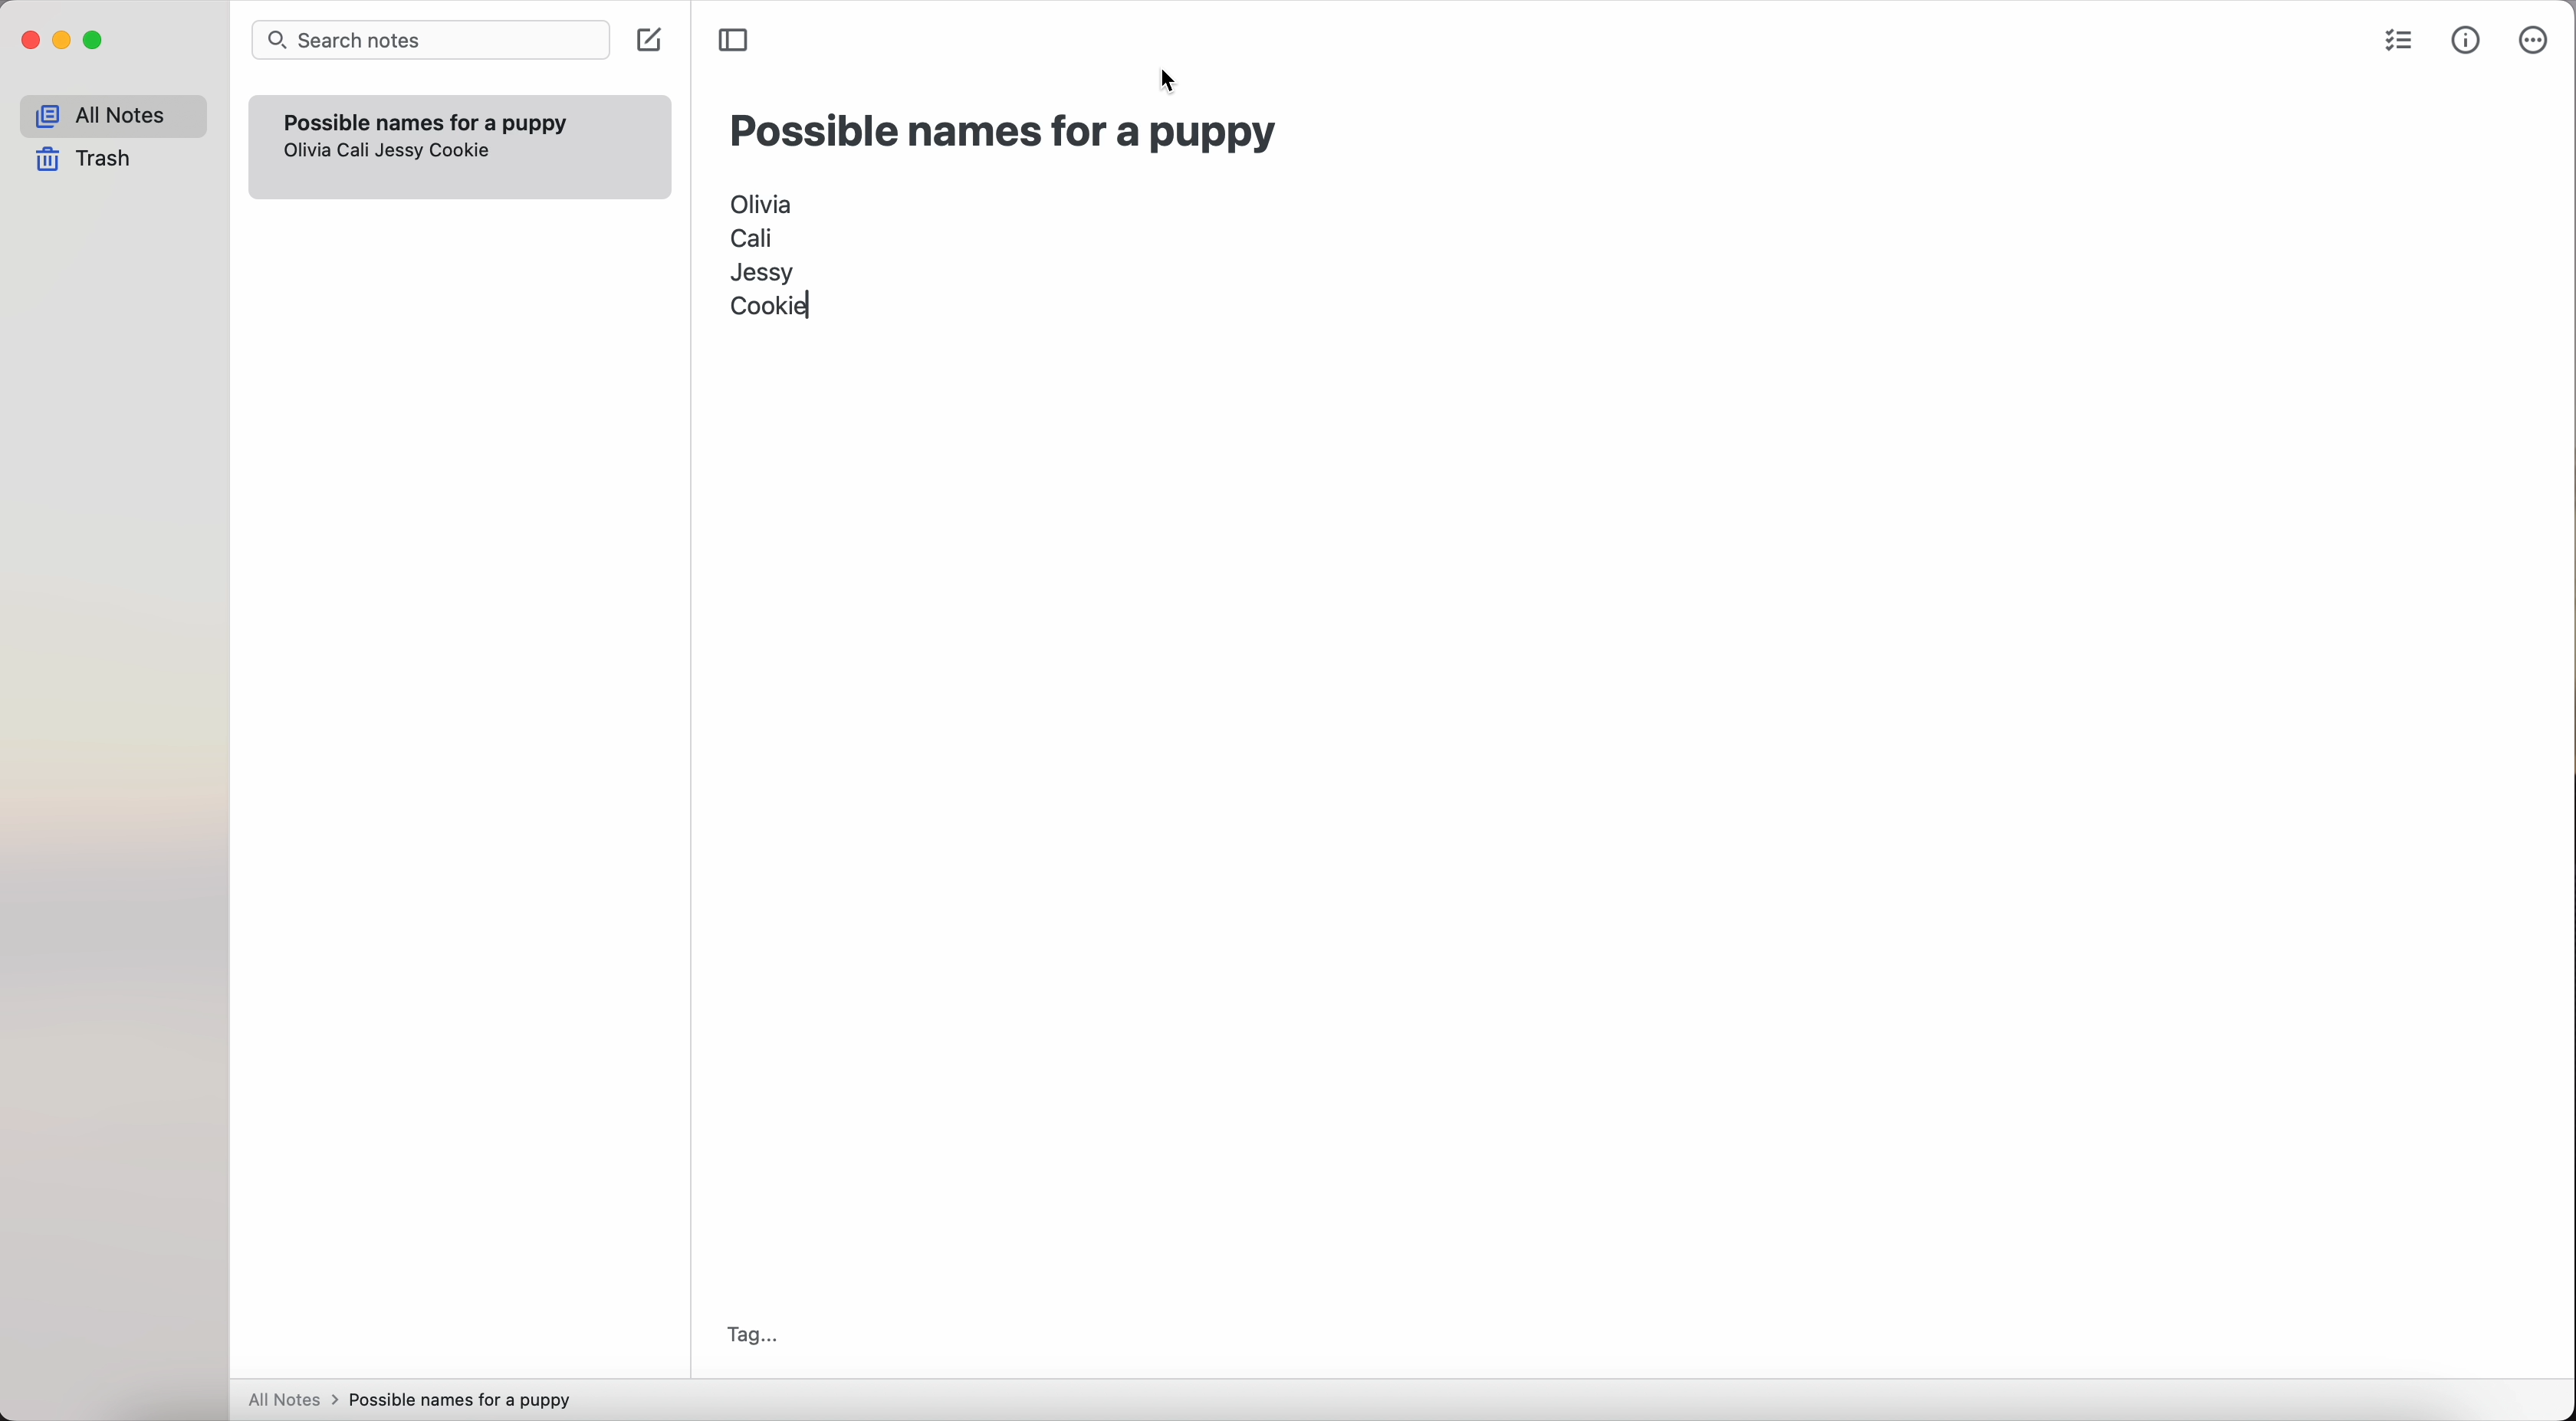 The image size is (2576, 1421). Describe the element at coordinates (90, 160) in the screenshot. I see `trash` at that location.